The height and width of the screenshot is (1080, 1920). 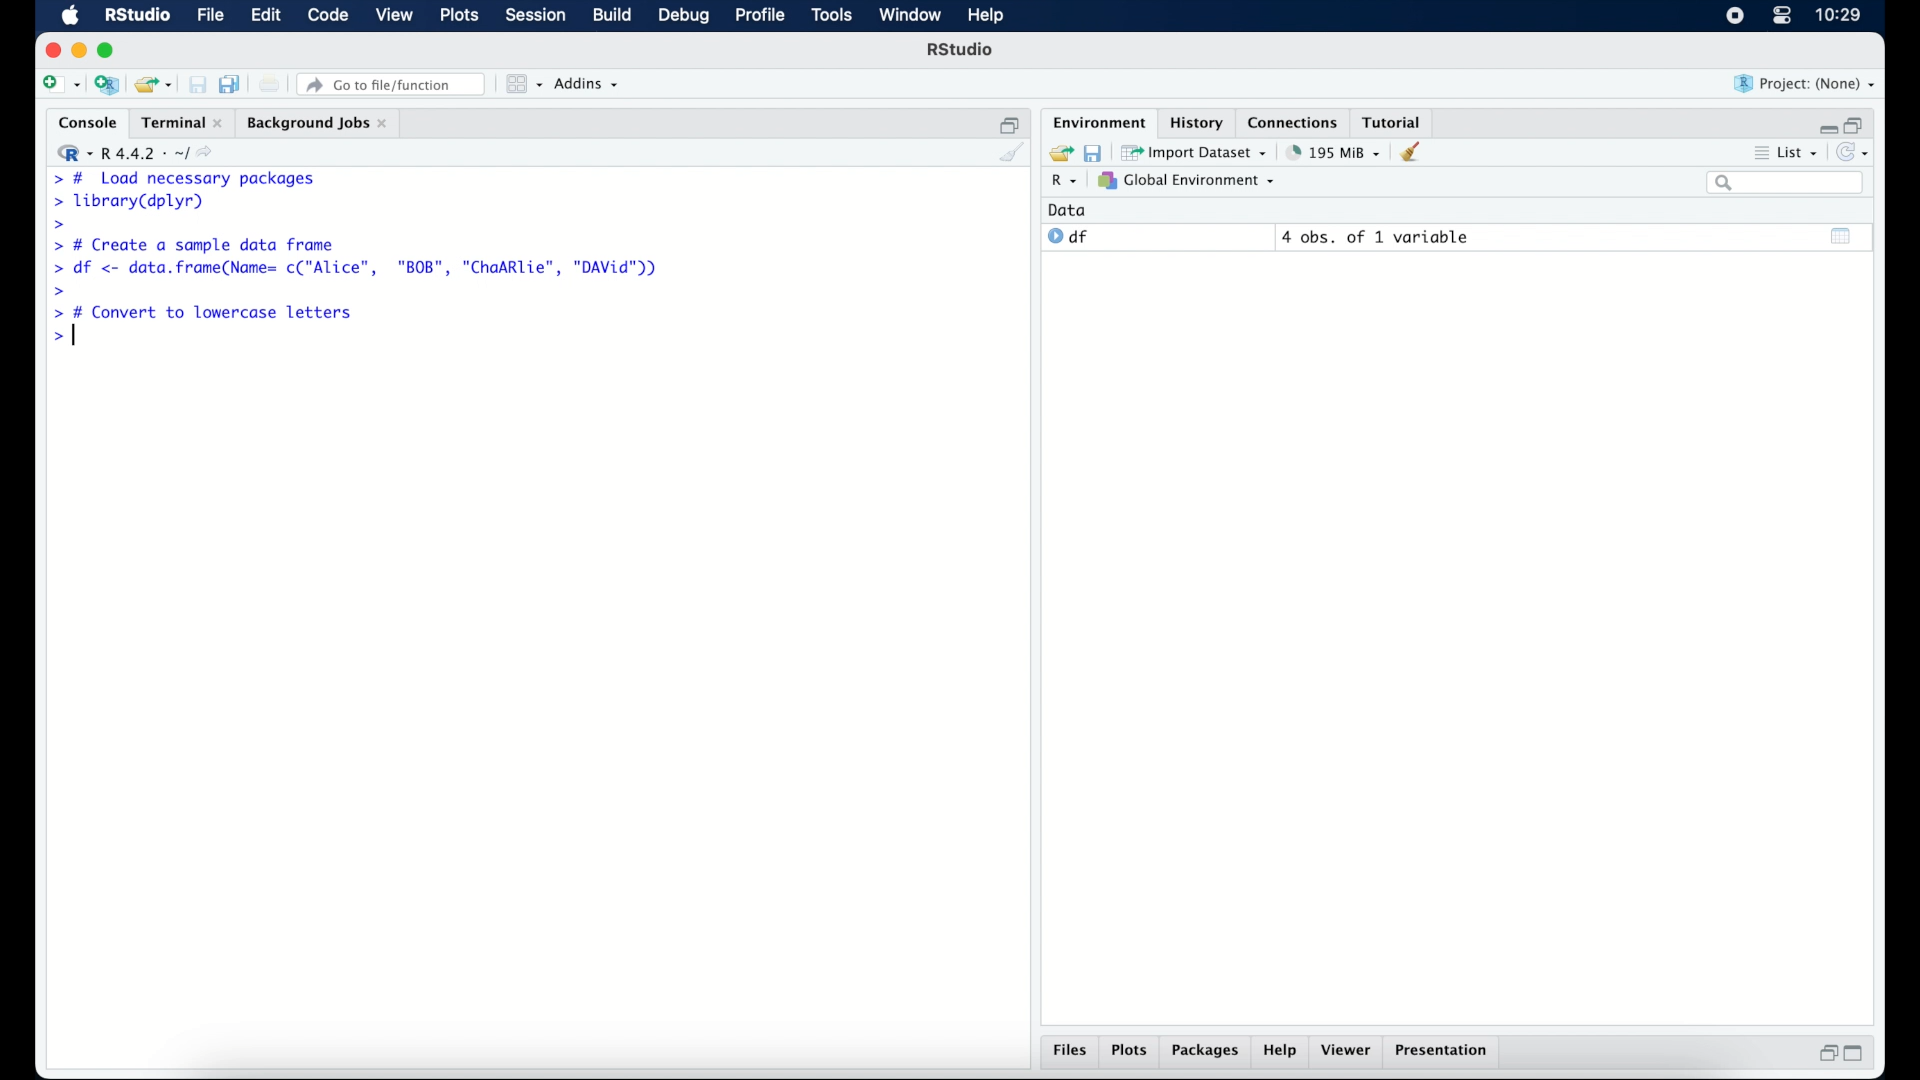 What do you see at coordinates (1206, 1053) in the screenshot?
I see `packages` at bounding box center [1206, 1053].